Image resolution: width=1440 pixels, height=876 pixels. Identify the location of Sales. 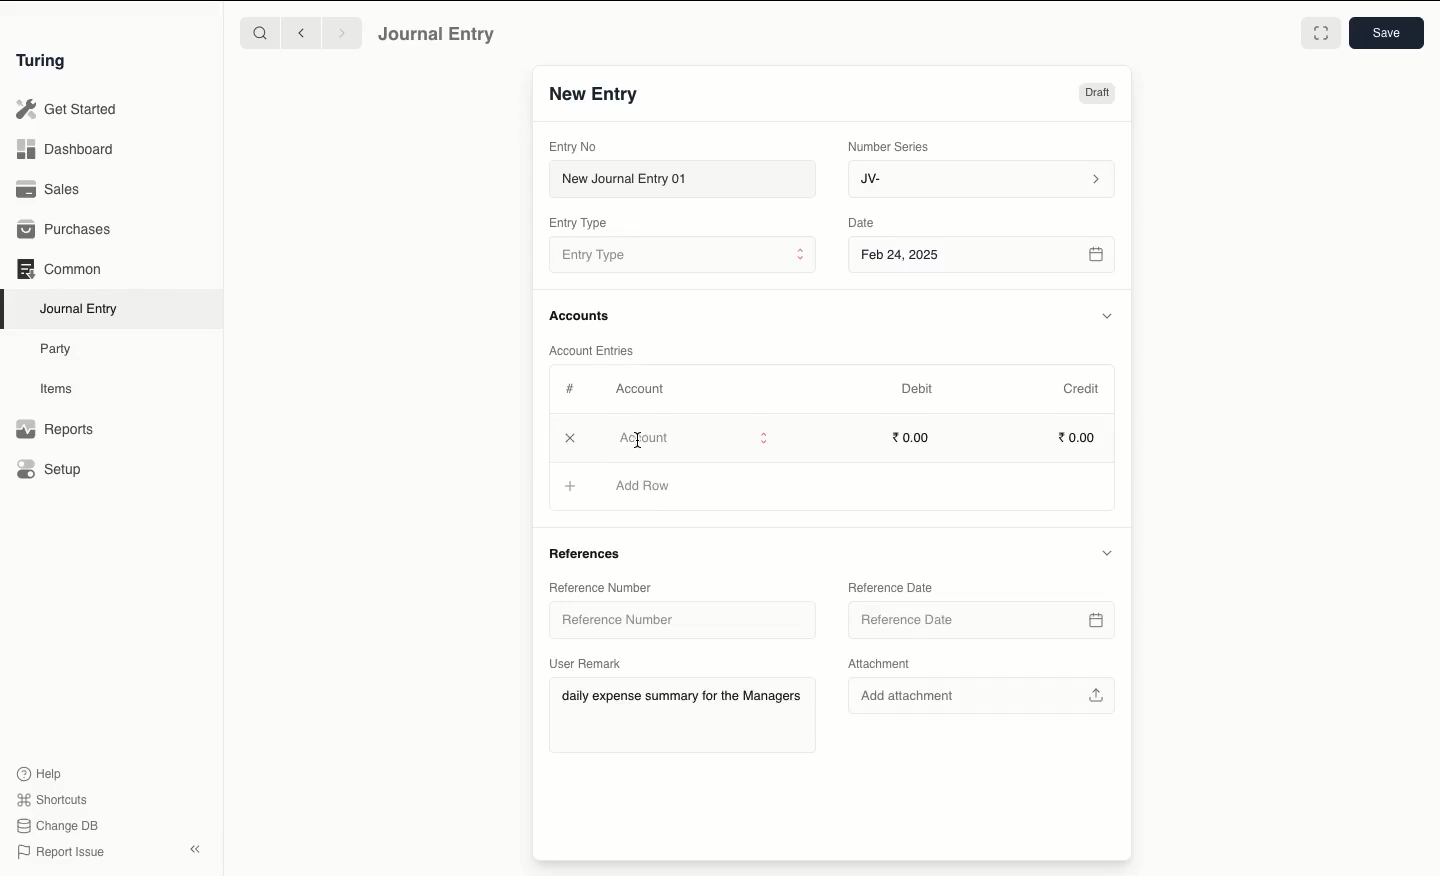
(51, 189).